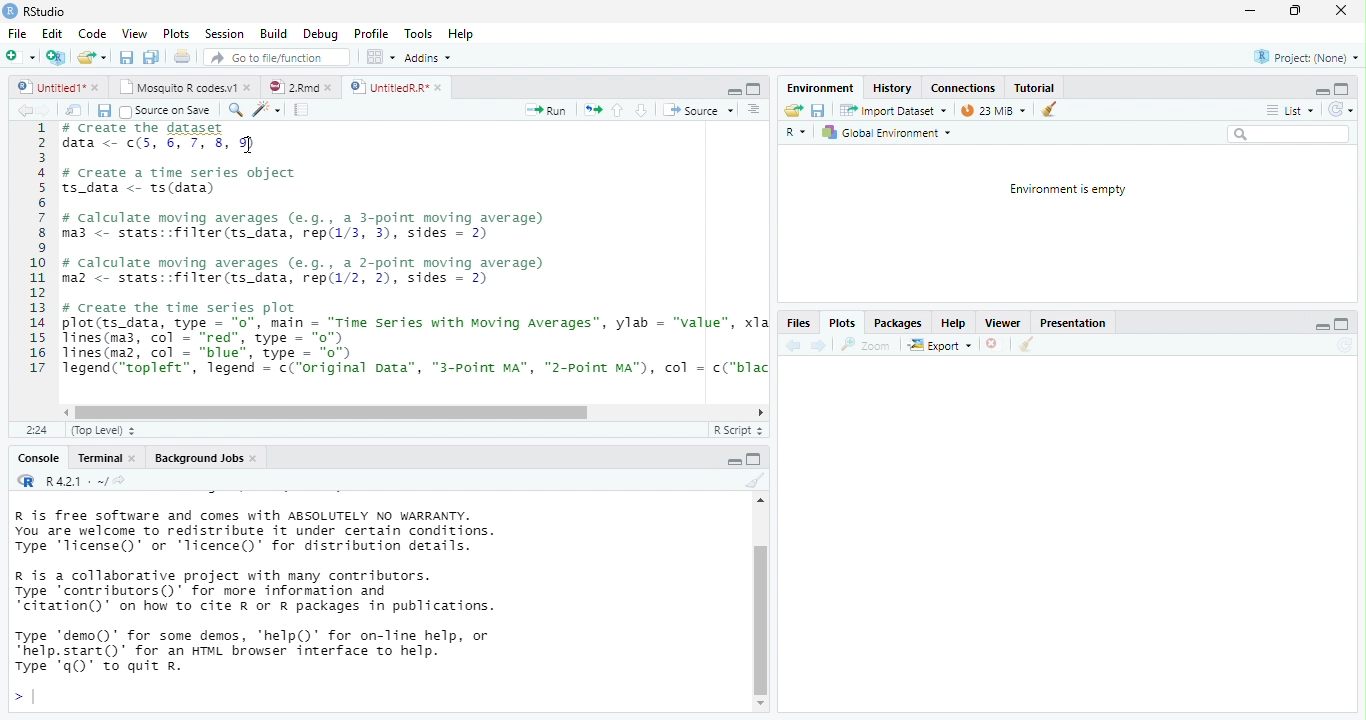  Describe the element at coordinates (224, 33) in the screenshot. I see `Session` at that location.